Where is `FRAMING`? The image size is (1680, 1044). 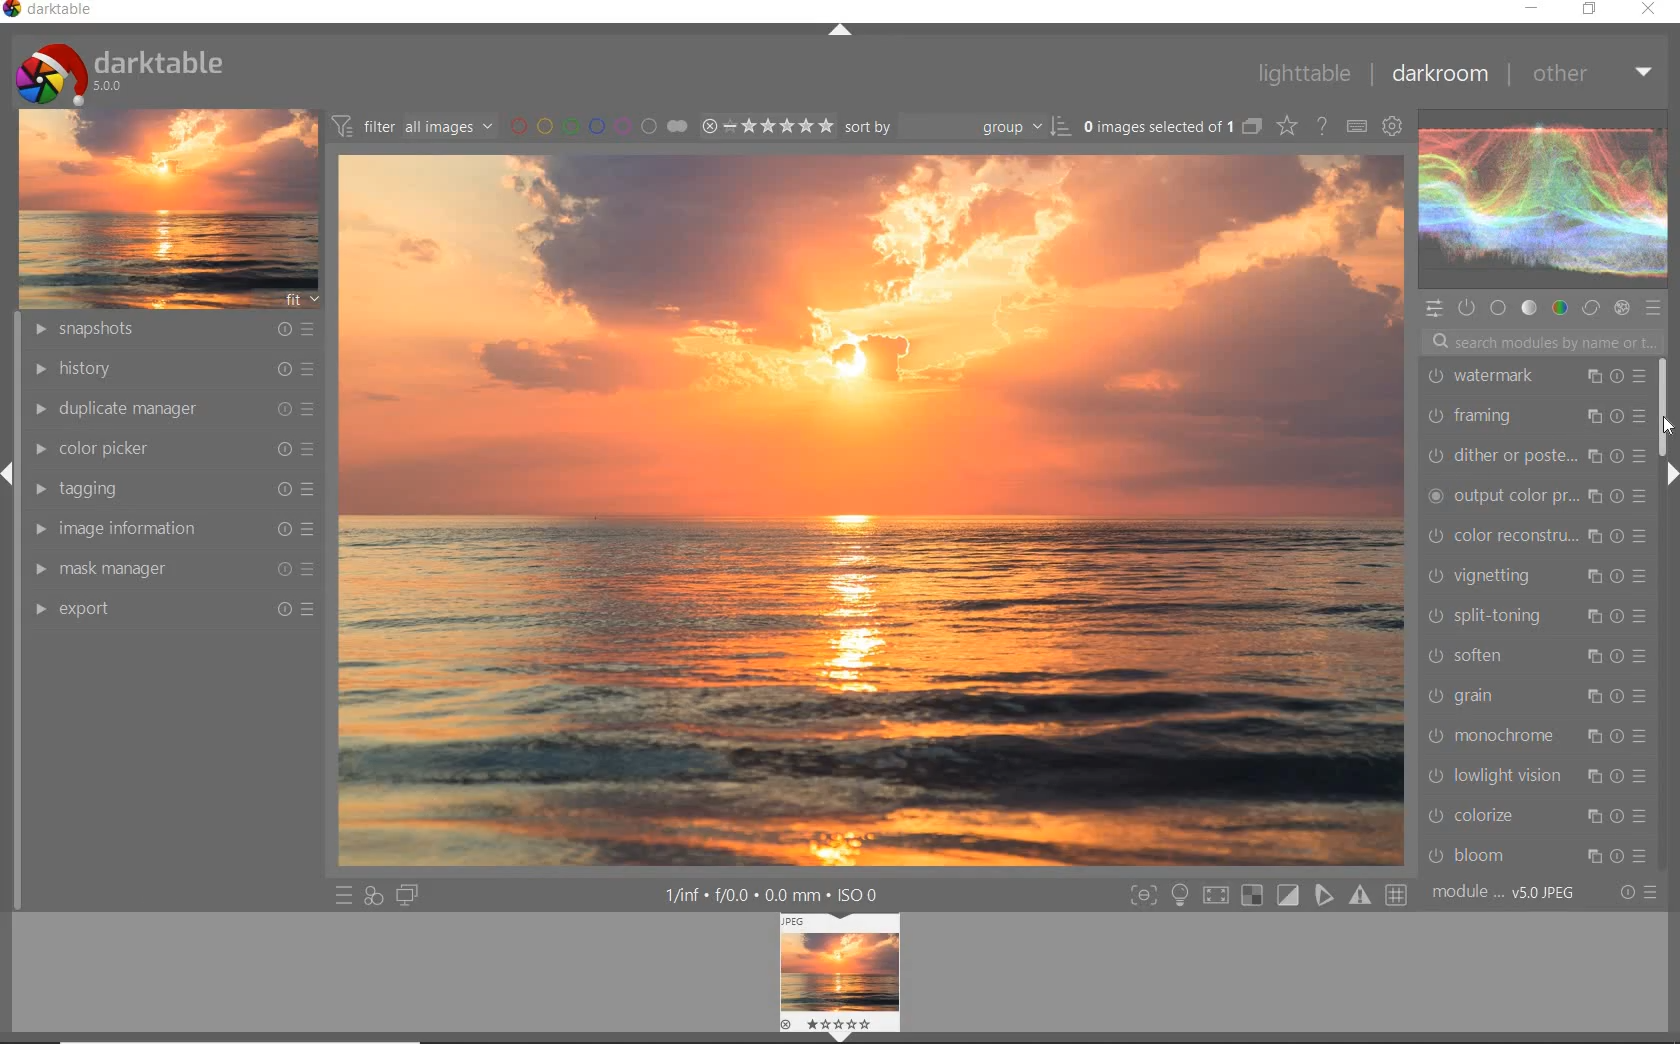 FRAMING is located at coordinates (1536, 414).